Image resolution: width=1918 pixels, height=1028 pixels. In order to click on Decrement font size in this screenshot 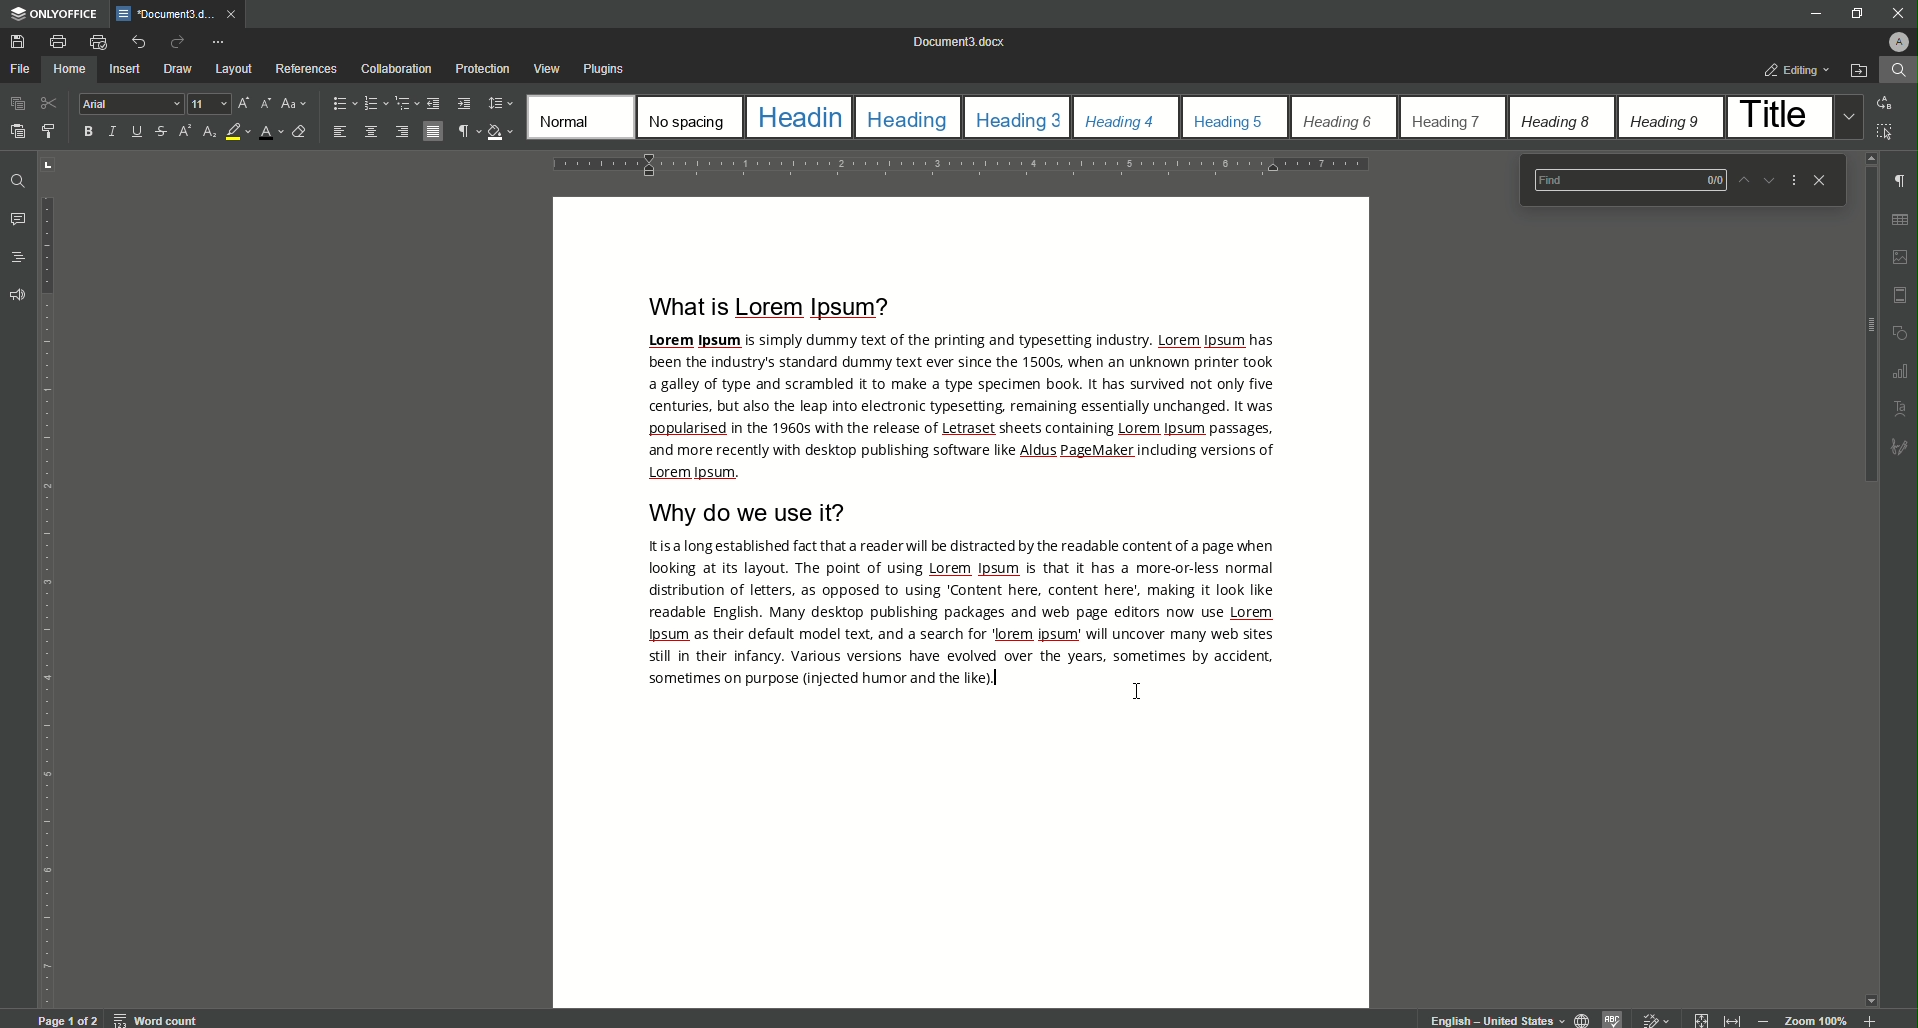, I will do `click(265, 104)`.